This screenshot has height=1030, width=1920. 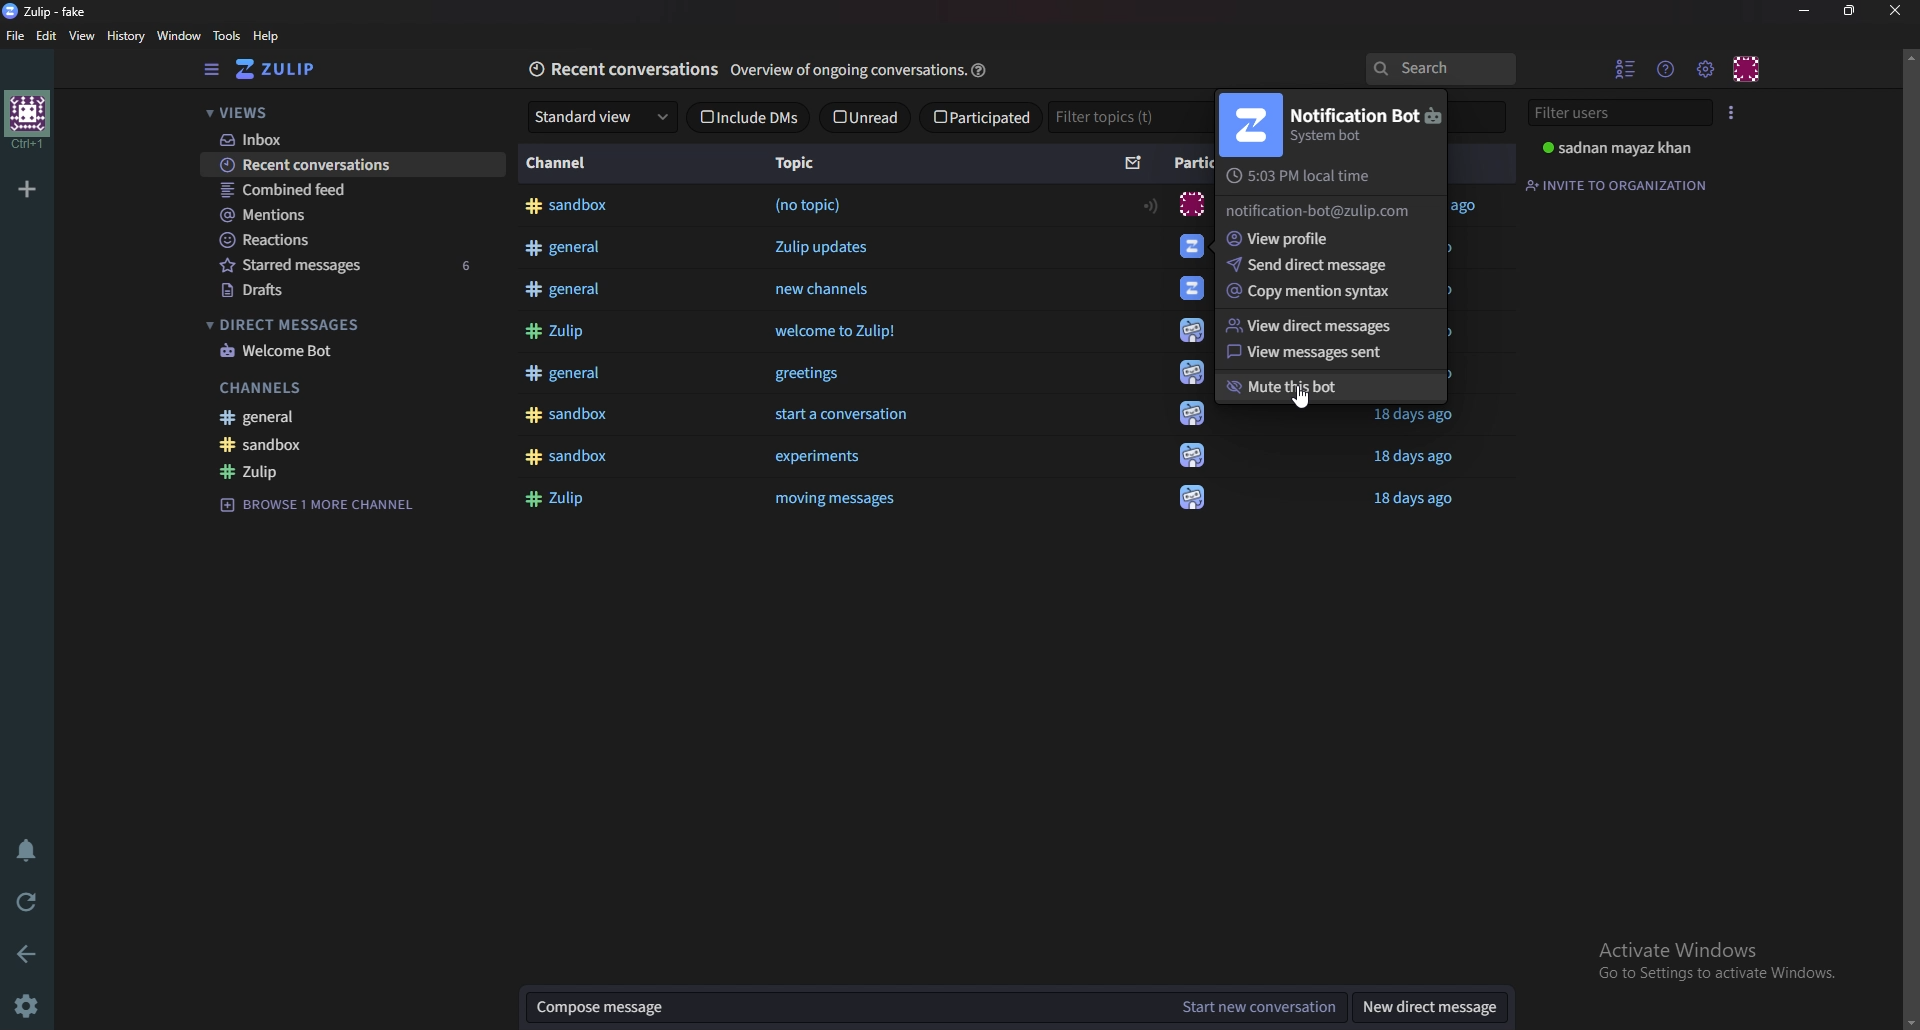 What do you see at coordinates (84, 36) in the screenshot?
I see `view` at bounding box center [84, 36].